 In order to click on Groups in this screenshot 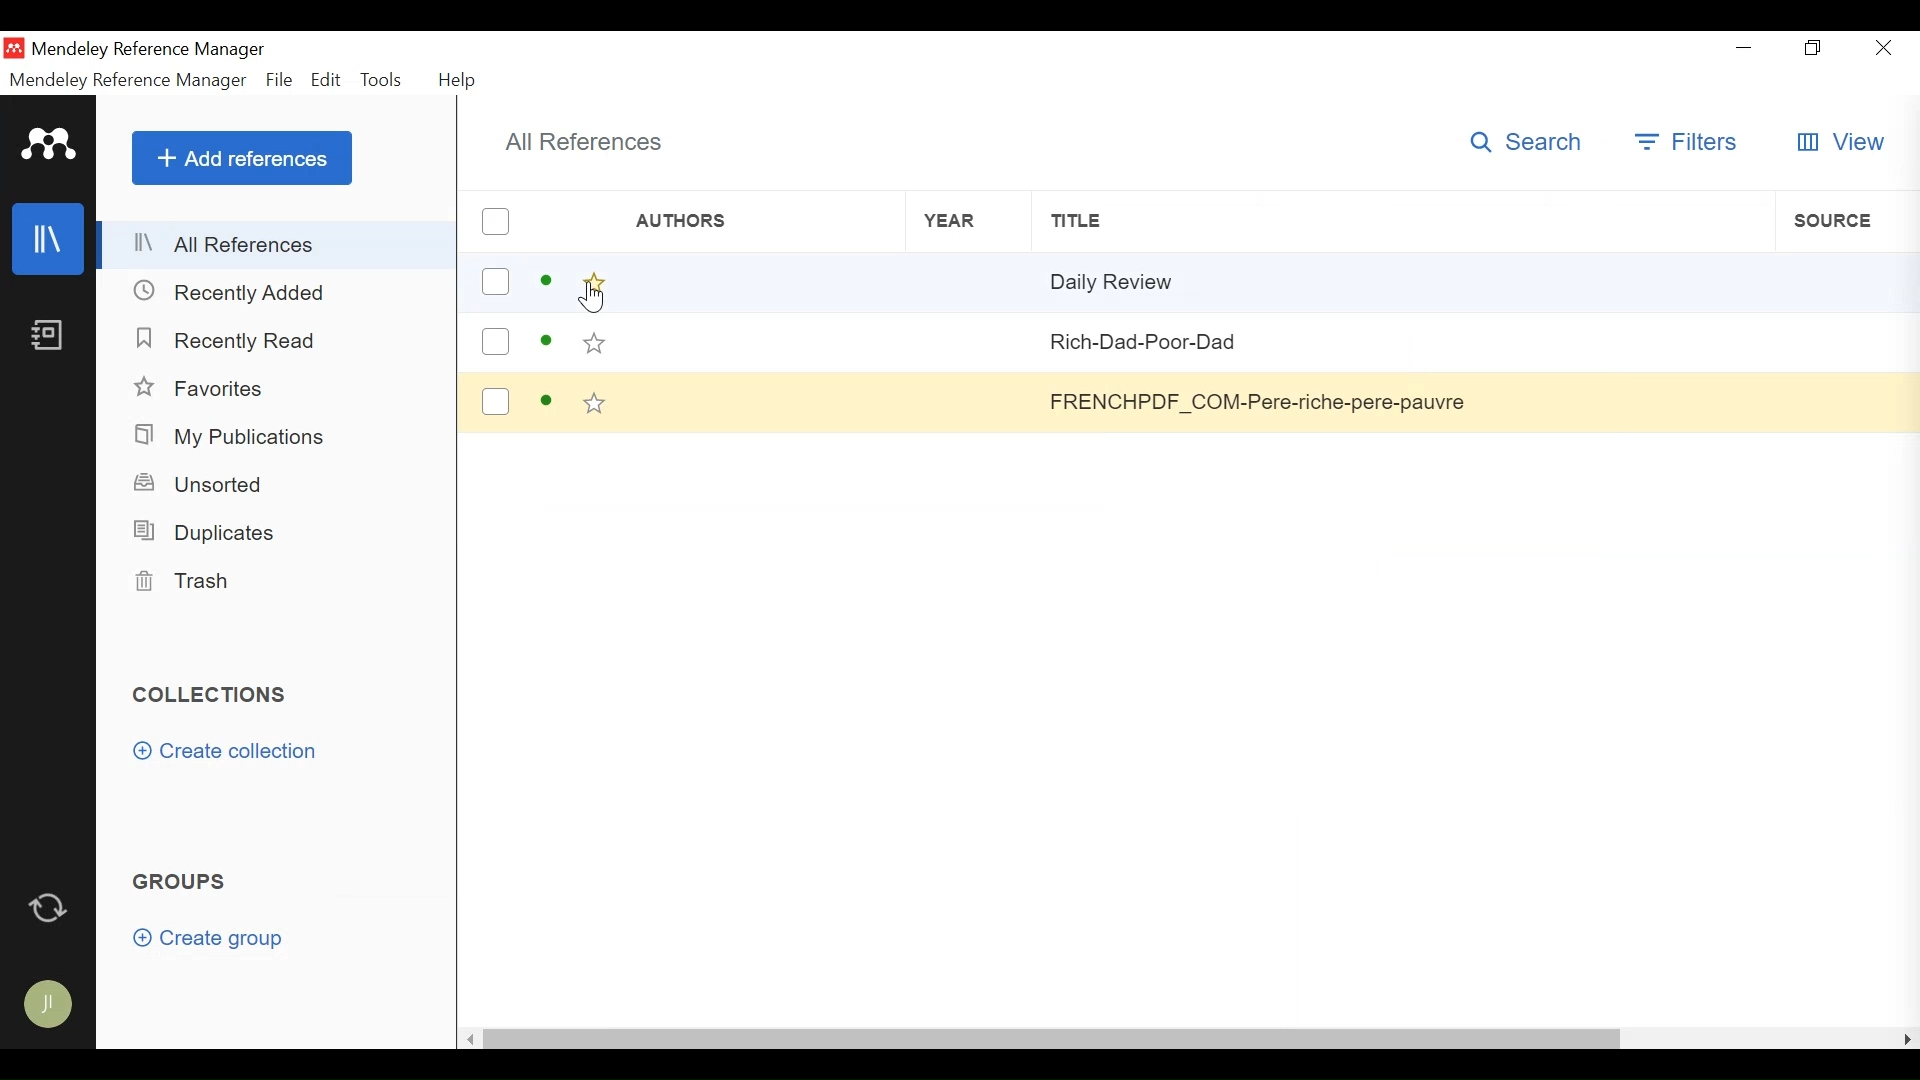, I will do `click(182, 880)`.